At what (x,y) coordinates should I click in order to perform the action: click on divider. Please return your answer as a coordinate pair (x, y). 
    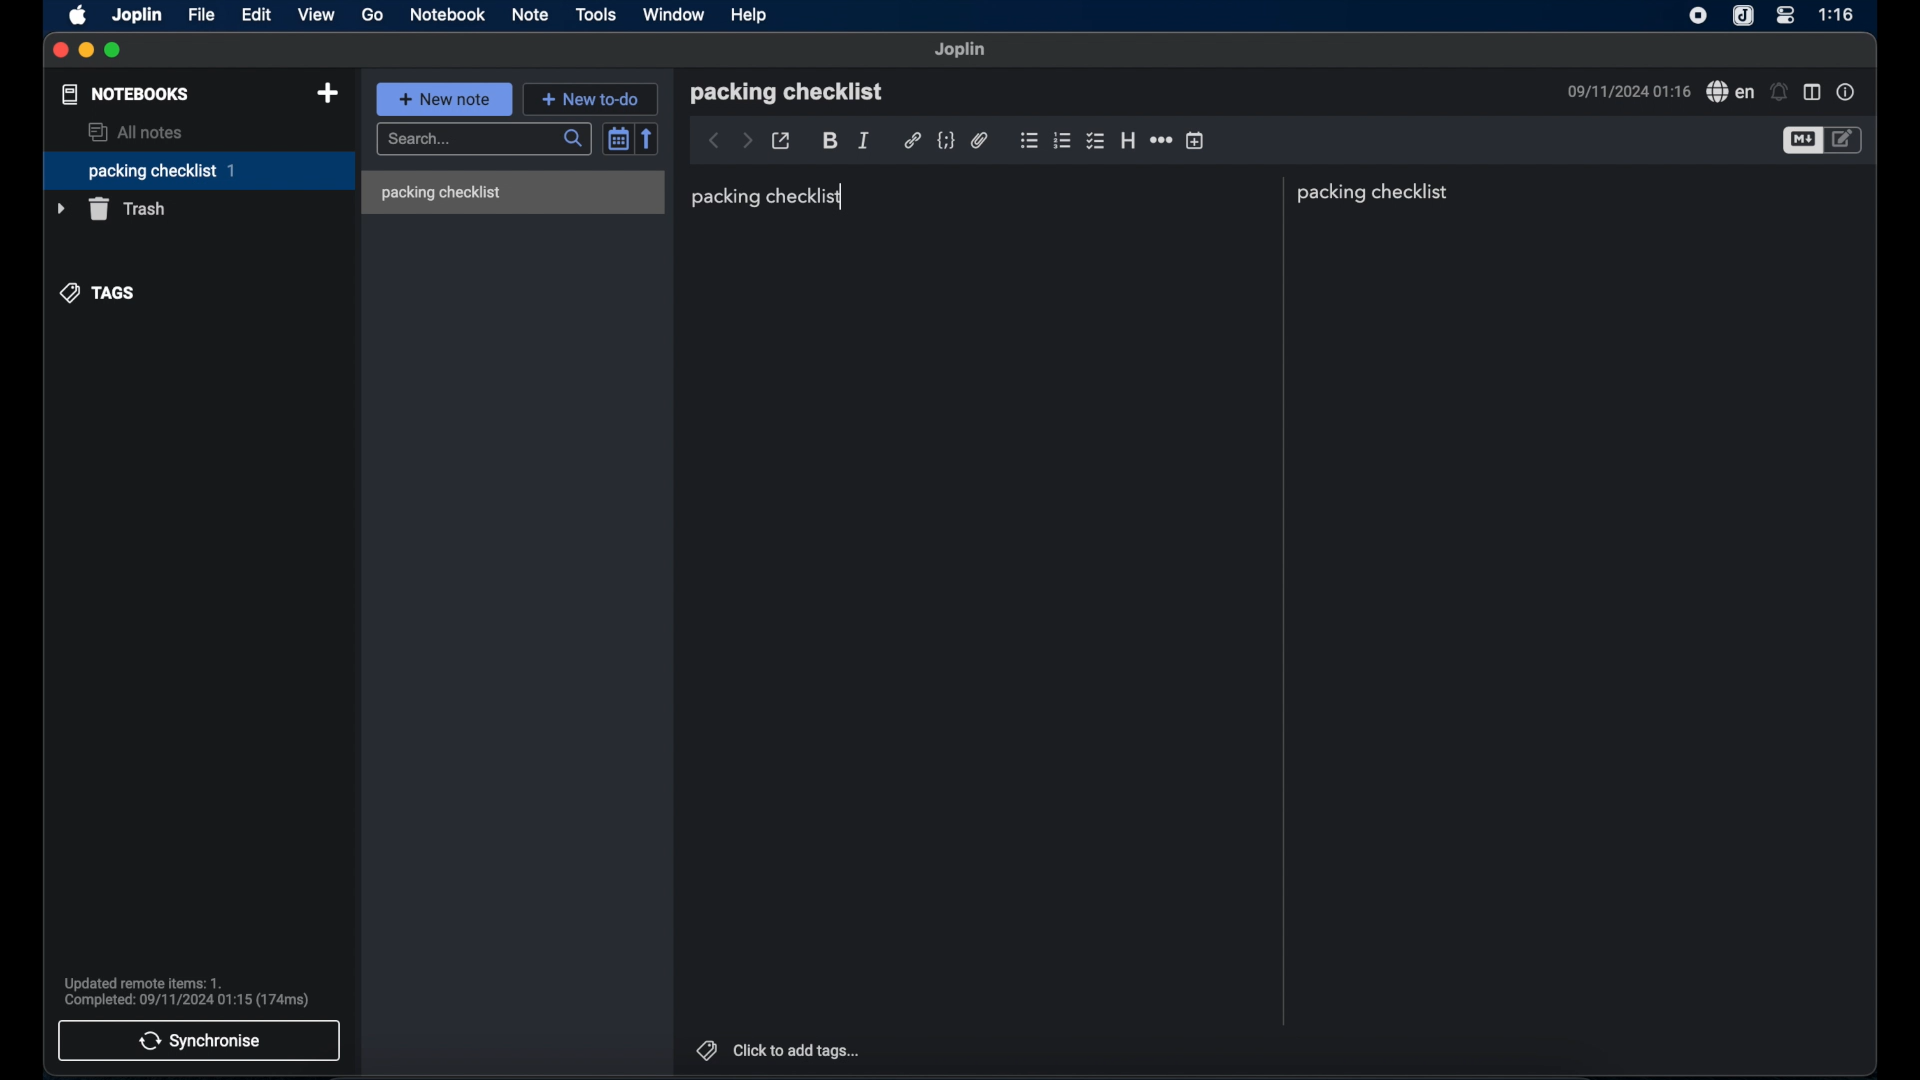
    Looking at the image, I should click on (1281, 601).